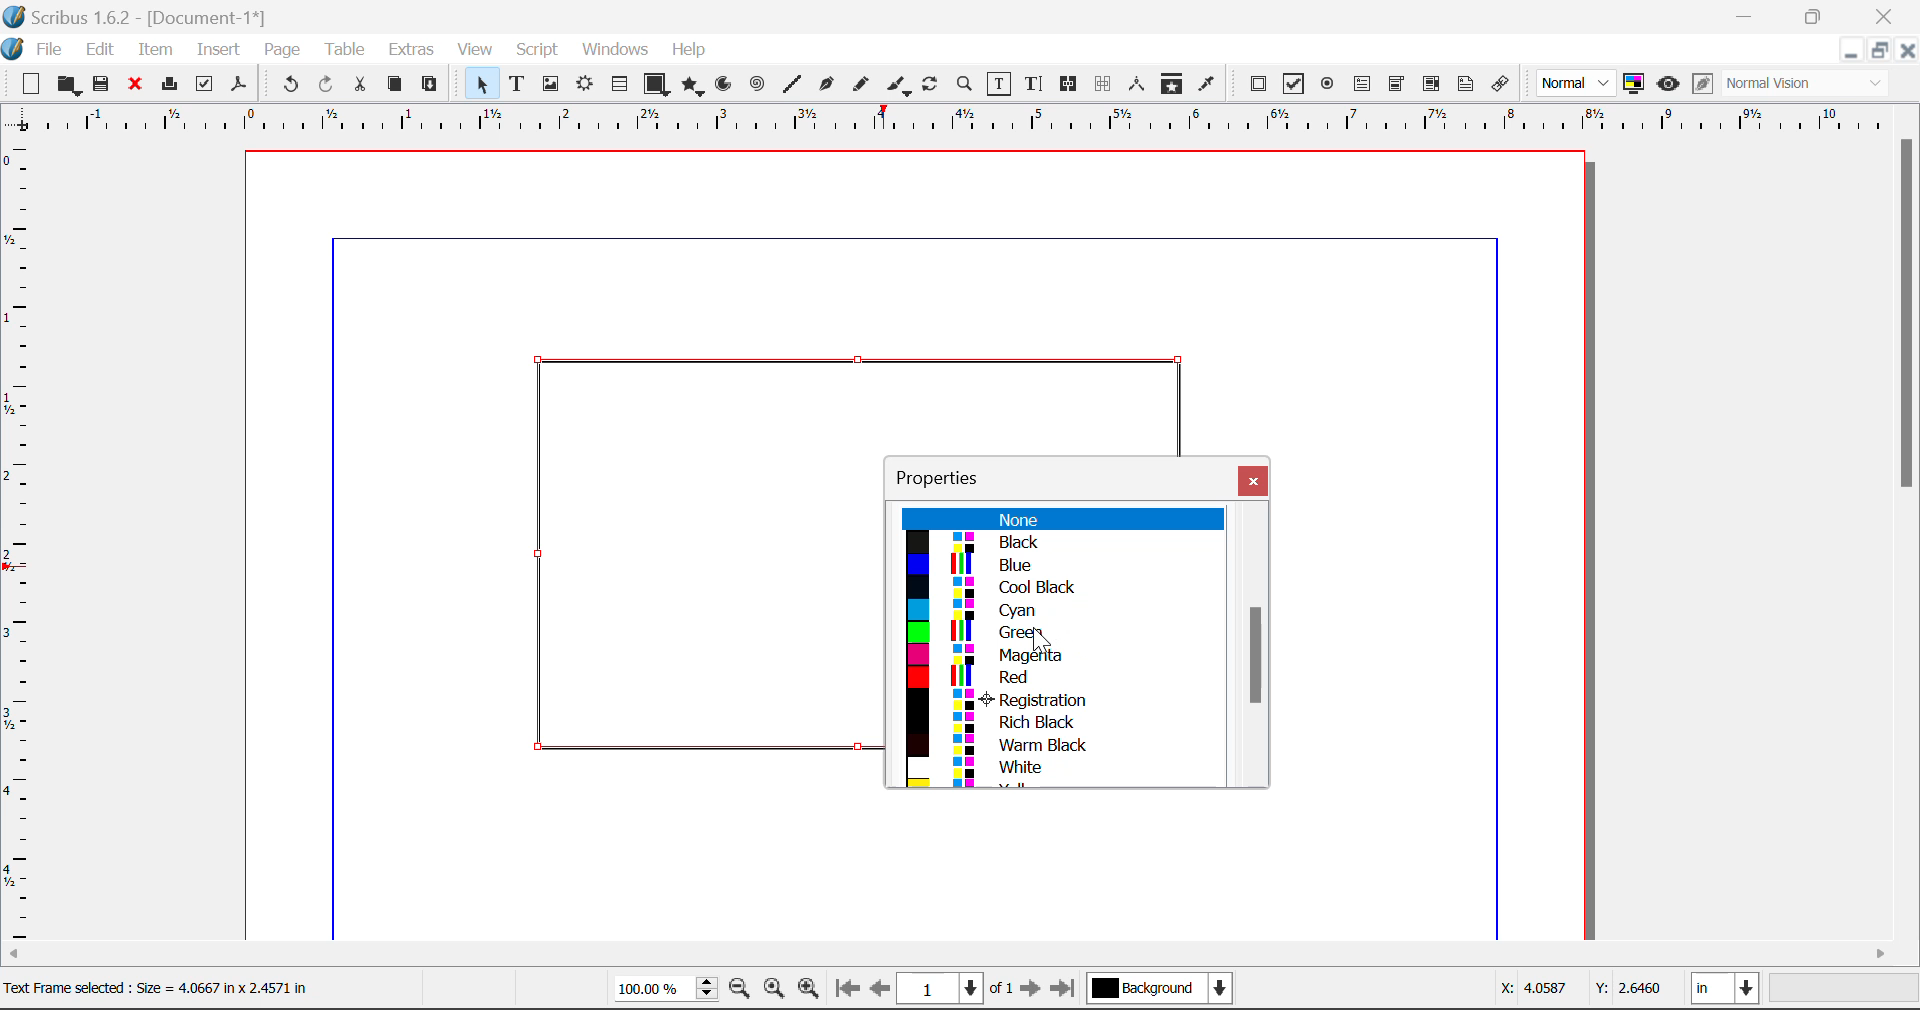  I want to click on Vertical Page Margins, so click(970, 120).